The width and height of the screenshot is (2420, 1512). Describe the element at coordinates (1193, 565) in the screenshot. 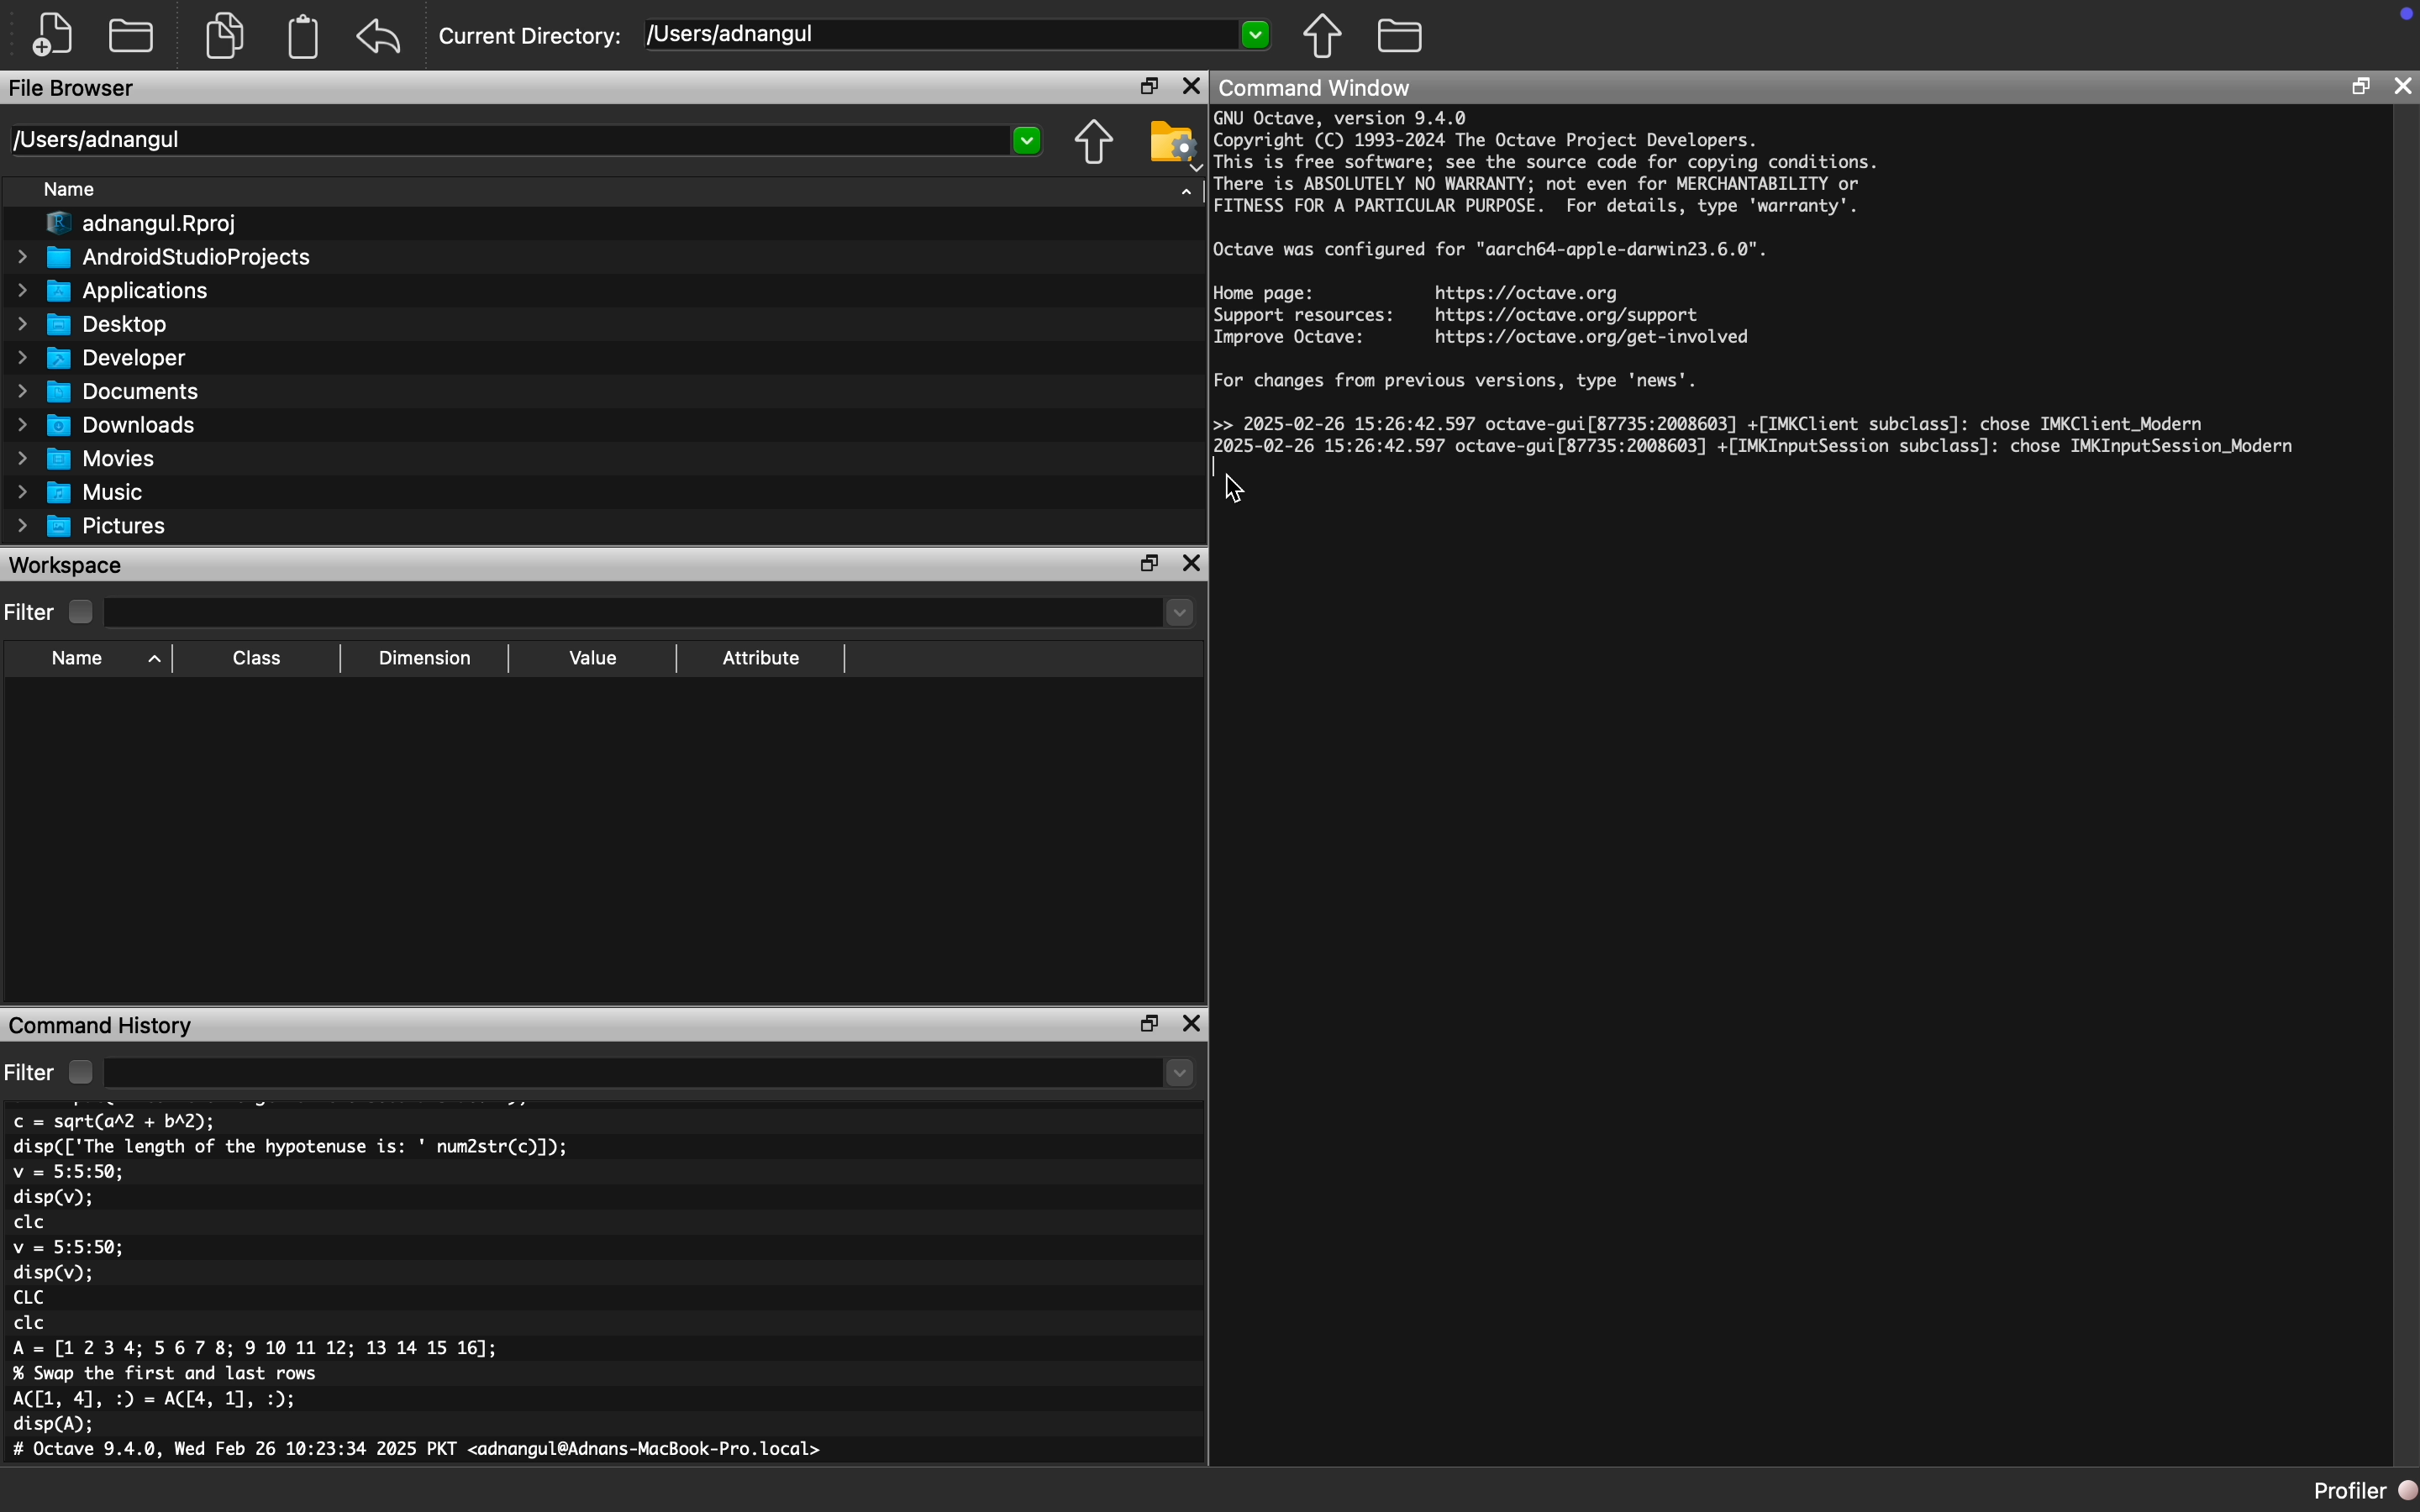

I see `Close` at that location.